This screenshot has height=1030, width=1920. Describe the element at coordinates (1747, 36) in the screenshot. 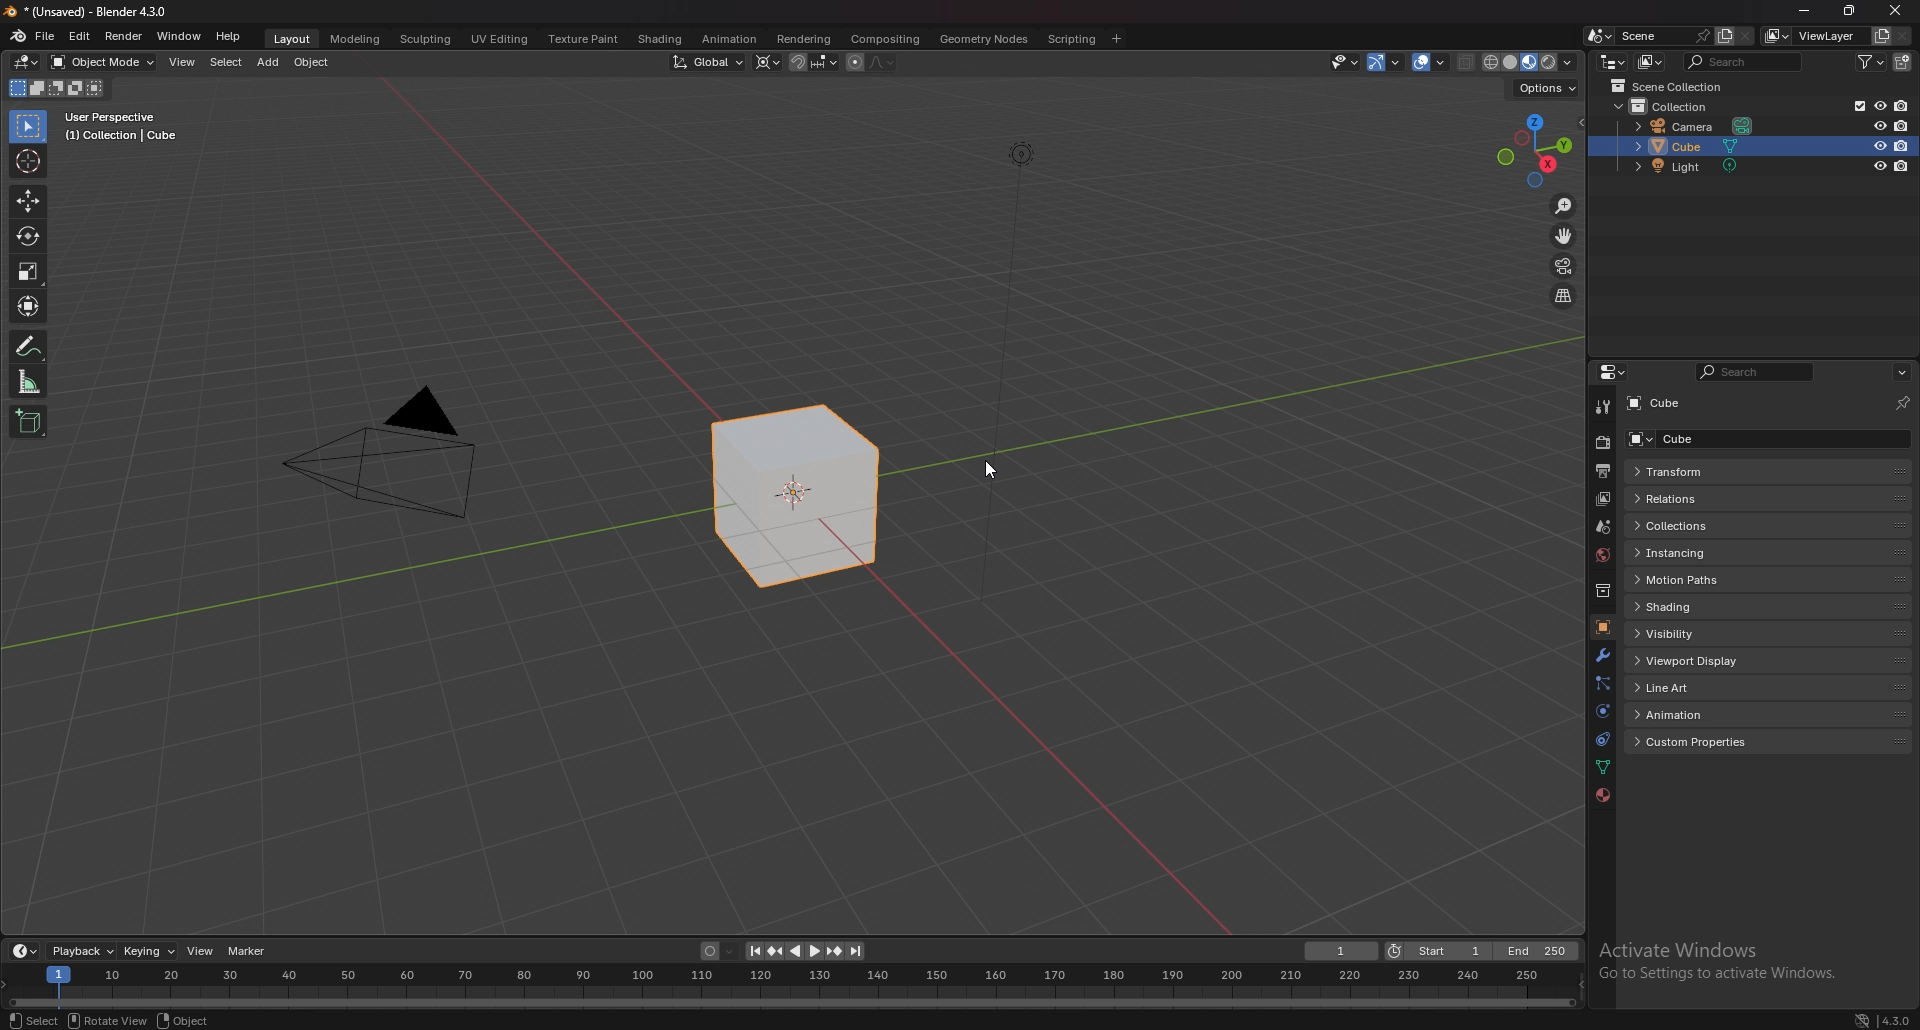

I see `delete scene` at that location.